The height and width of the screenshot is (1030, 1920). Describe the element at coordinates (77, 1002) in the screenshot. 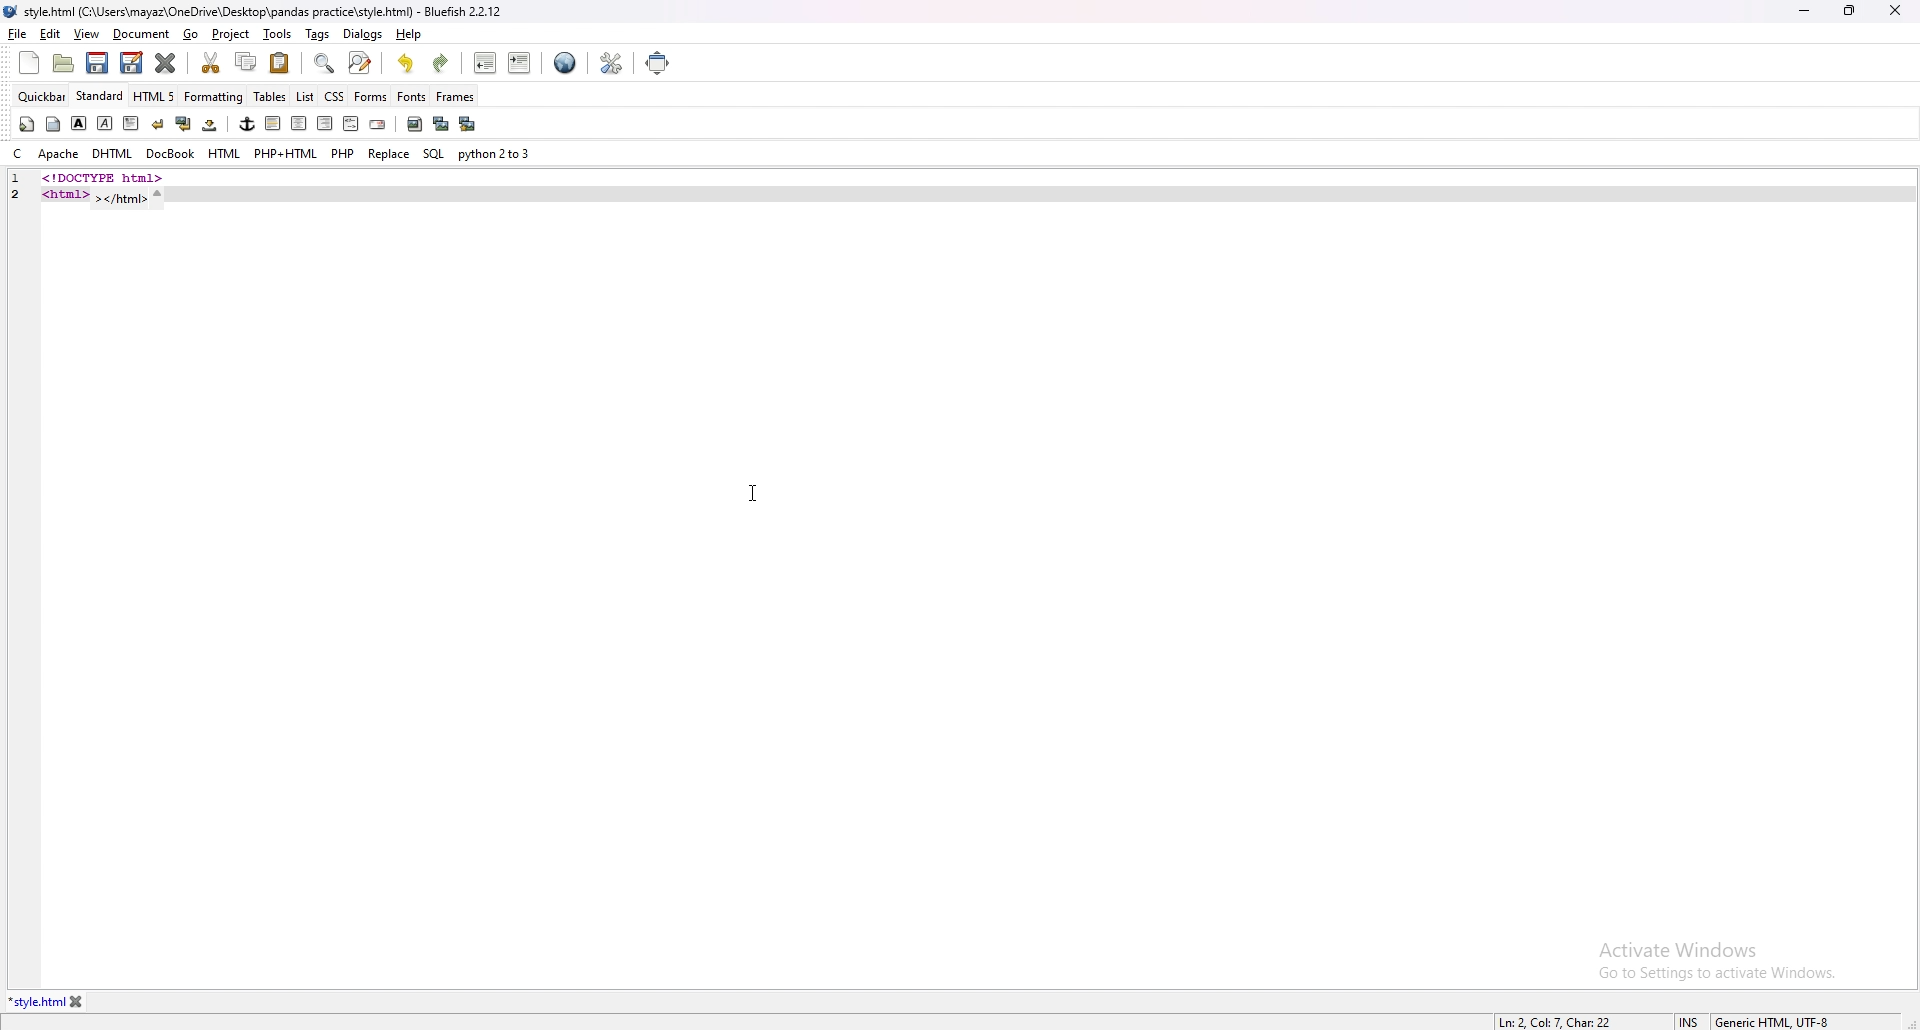

I see `close tab` at that location.